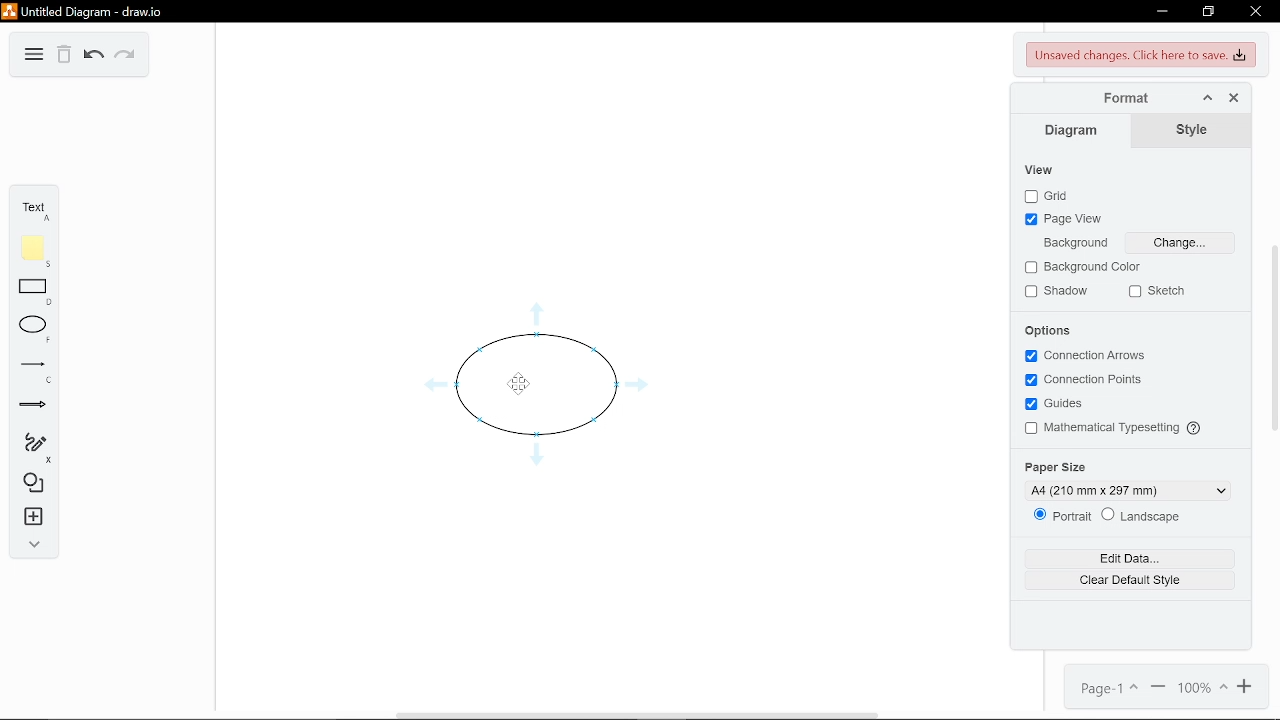 This screenshot has height=720, width=1280. What do you see at coordinates (1098, 405) in the screenshot?
I see `Guides` at bounding box center [1098, 405].